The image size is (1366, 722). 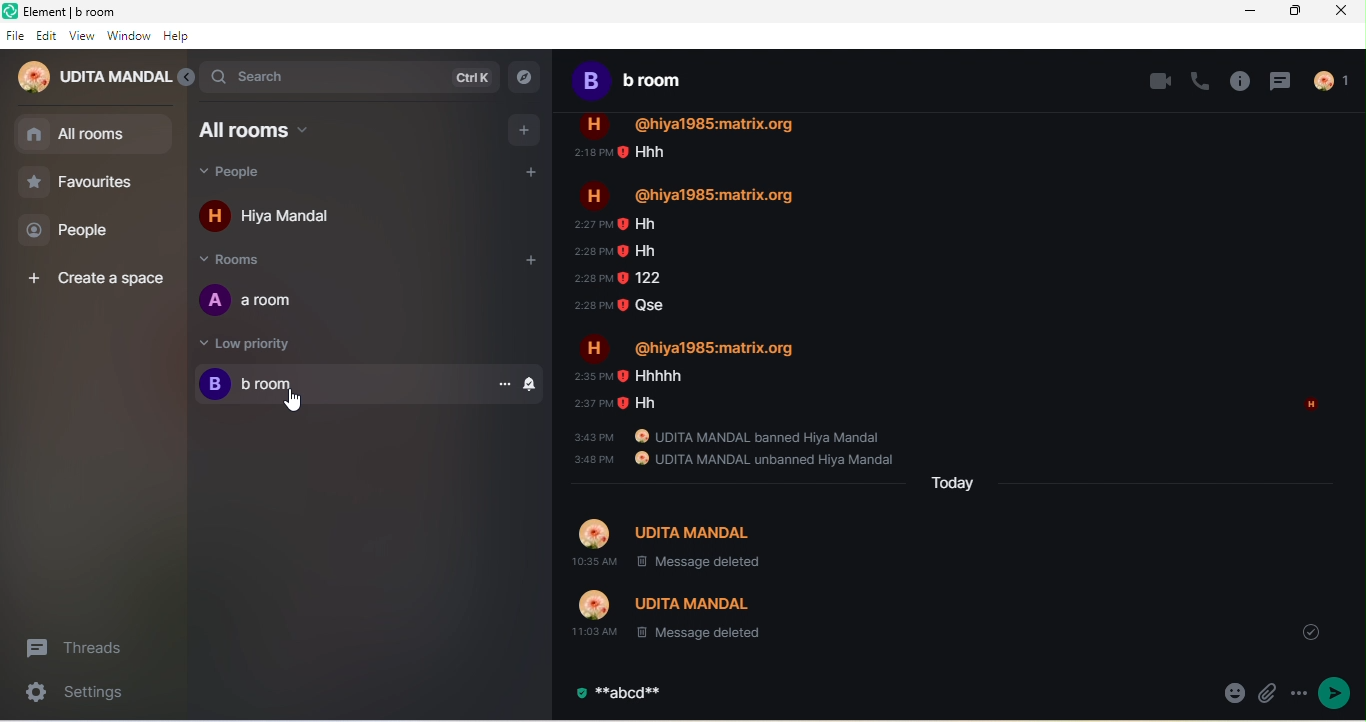 What do you see at coordinates (969, 382) in the screenshot?
I see `older message` at bounding box center [969, 382].